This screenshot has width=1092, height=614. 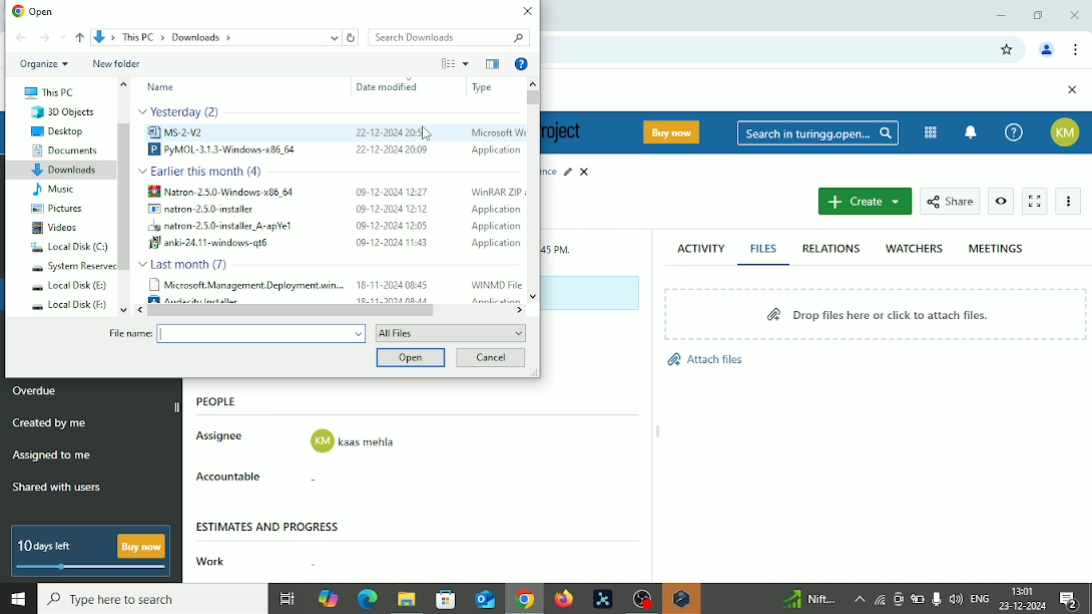 What do you see at coordinates (208, 562) in the screenshot?
I see `Work` at bounding box center [208, 562].